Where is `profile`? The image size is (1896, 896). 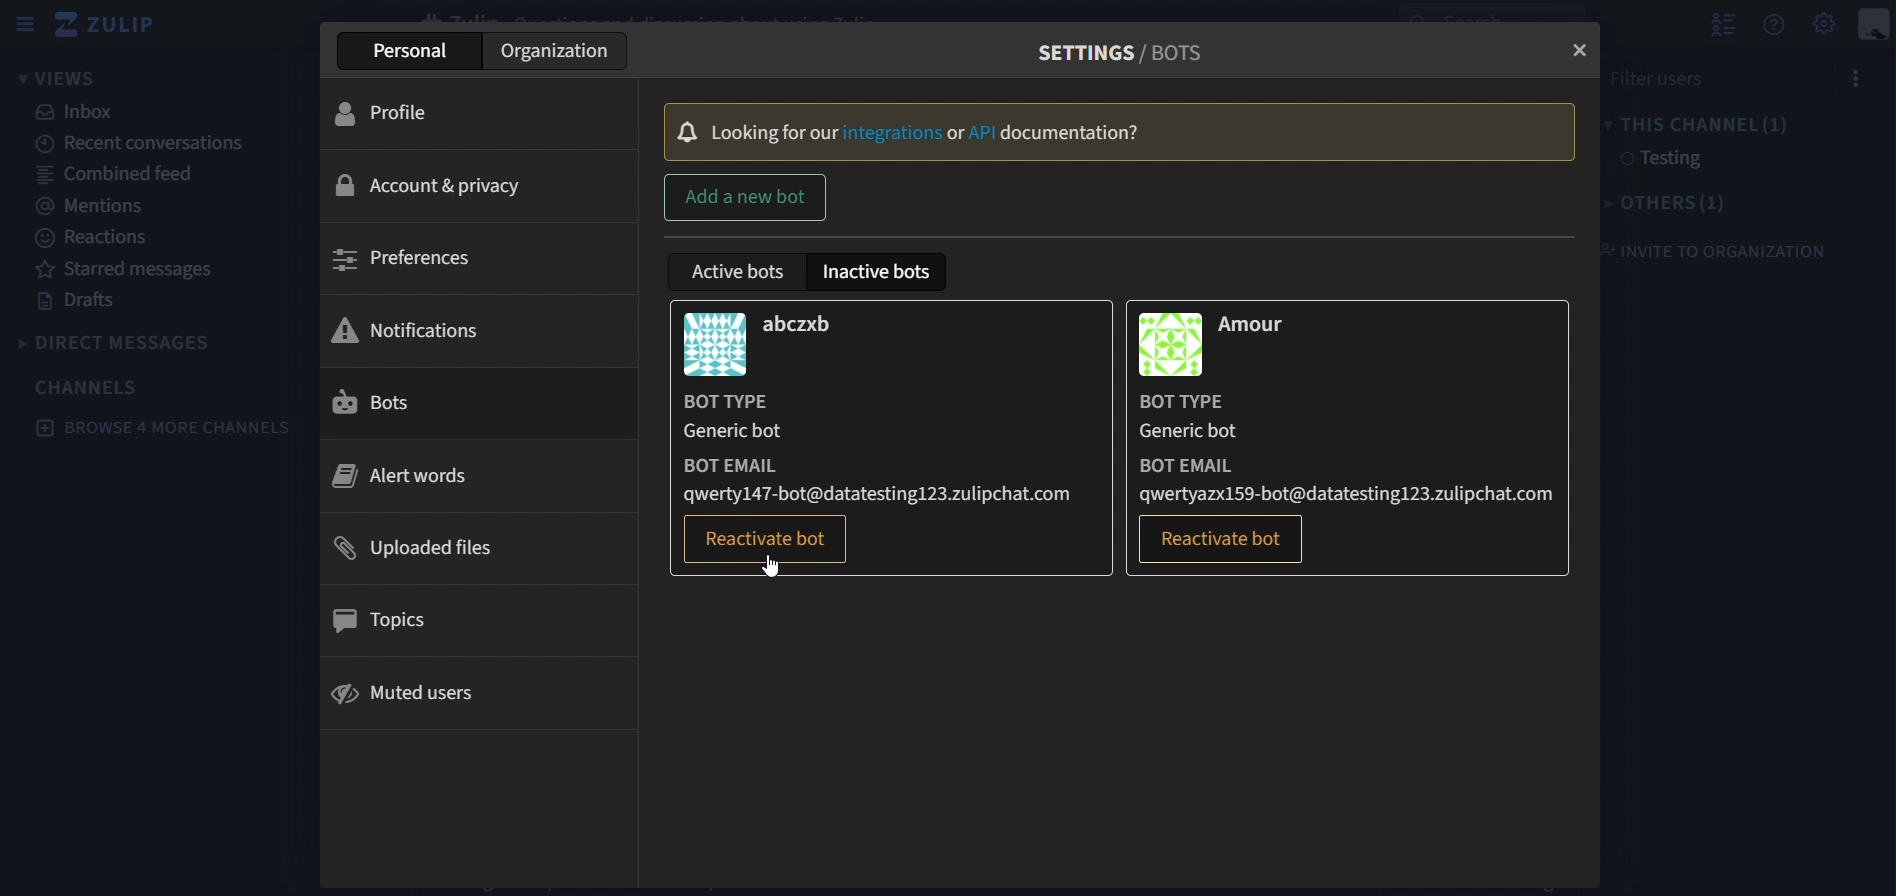 profile is located at coordinates (396, 113).